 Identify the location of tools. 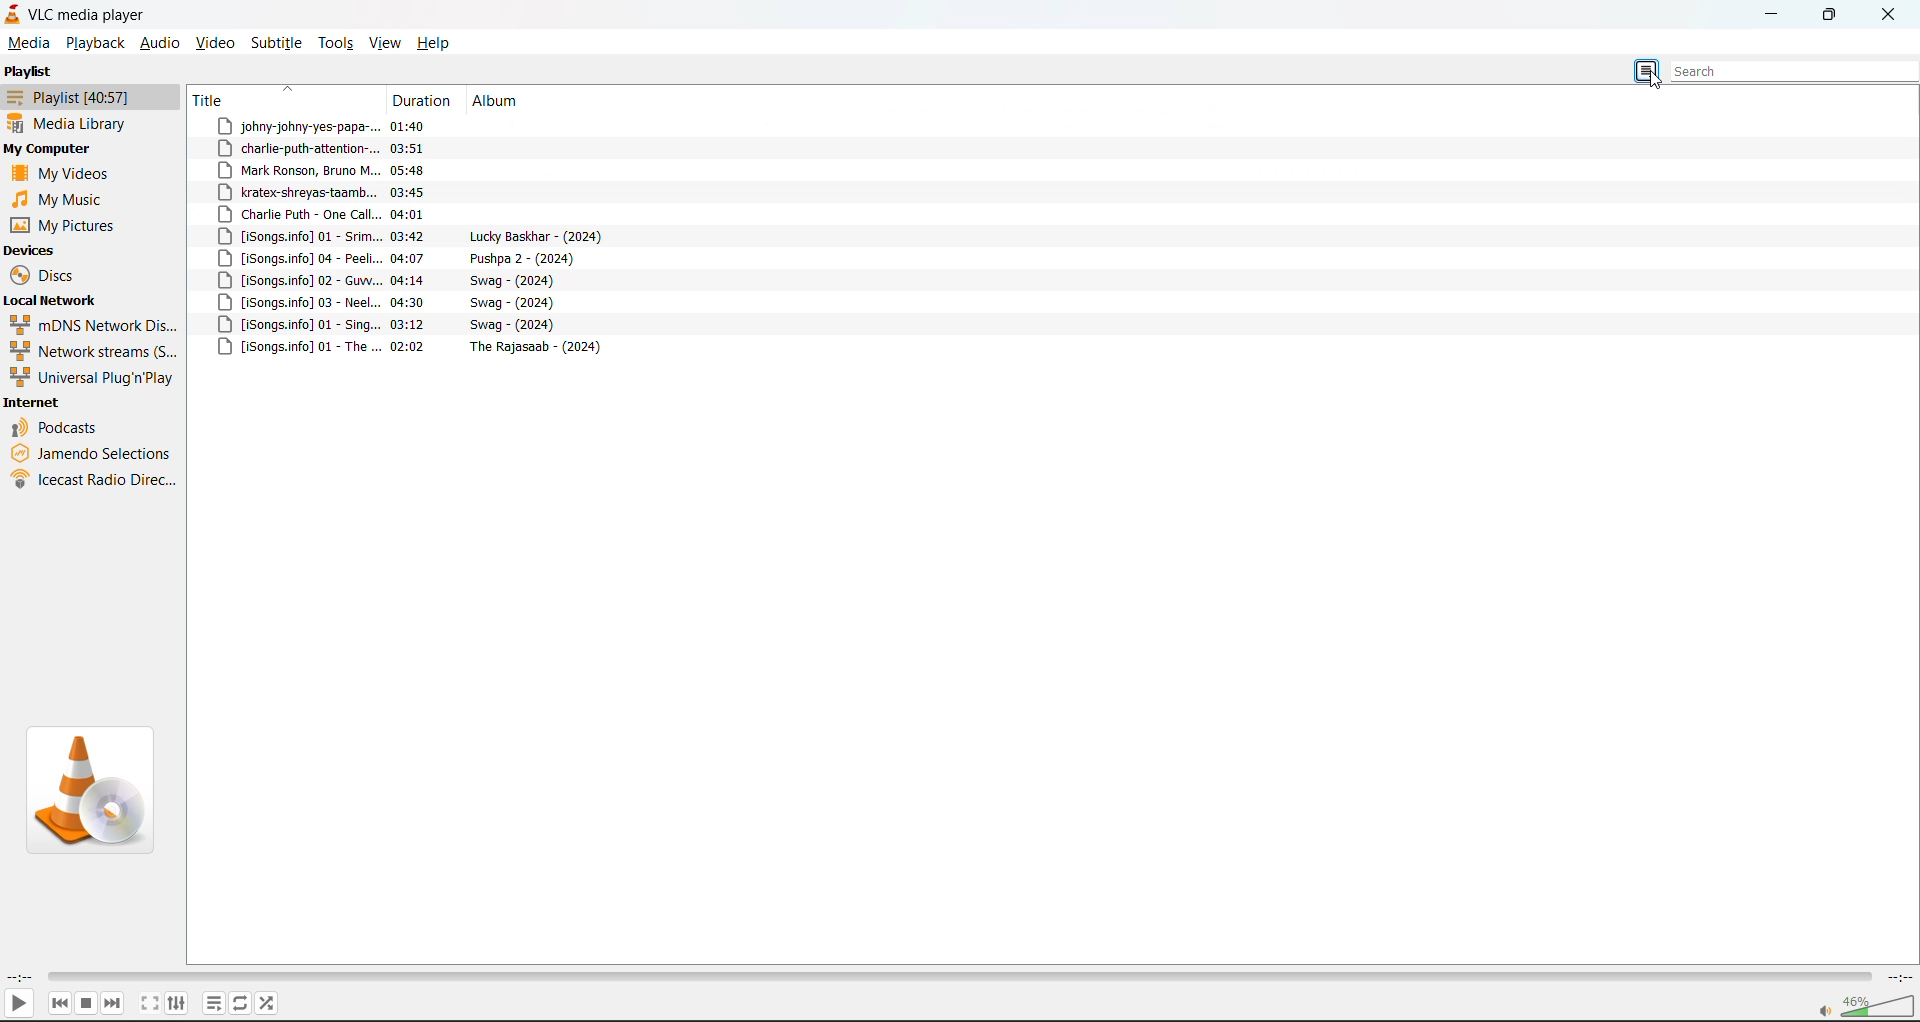
(336, 45).